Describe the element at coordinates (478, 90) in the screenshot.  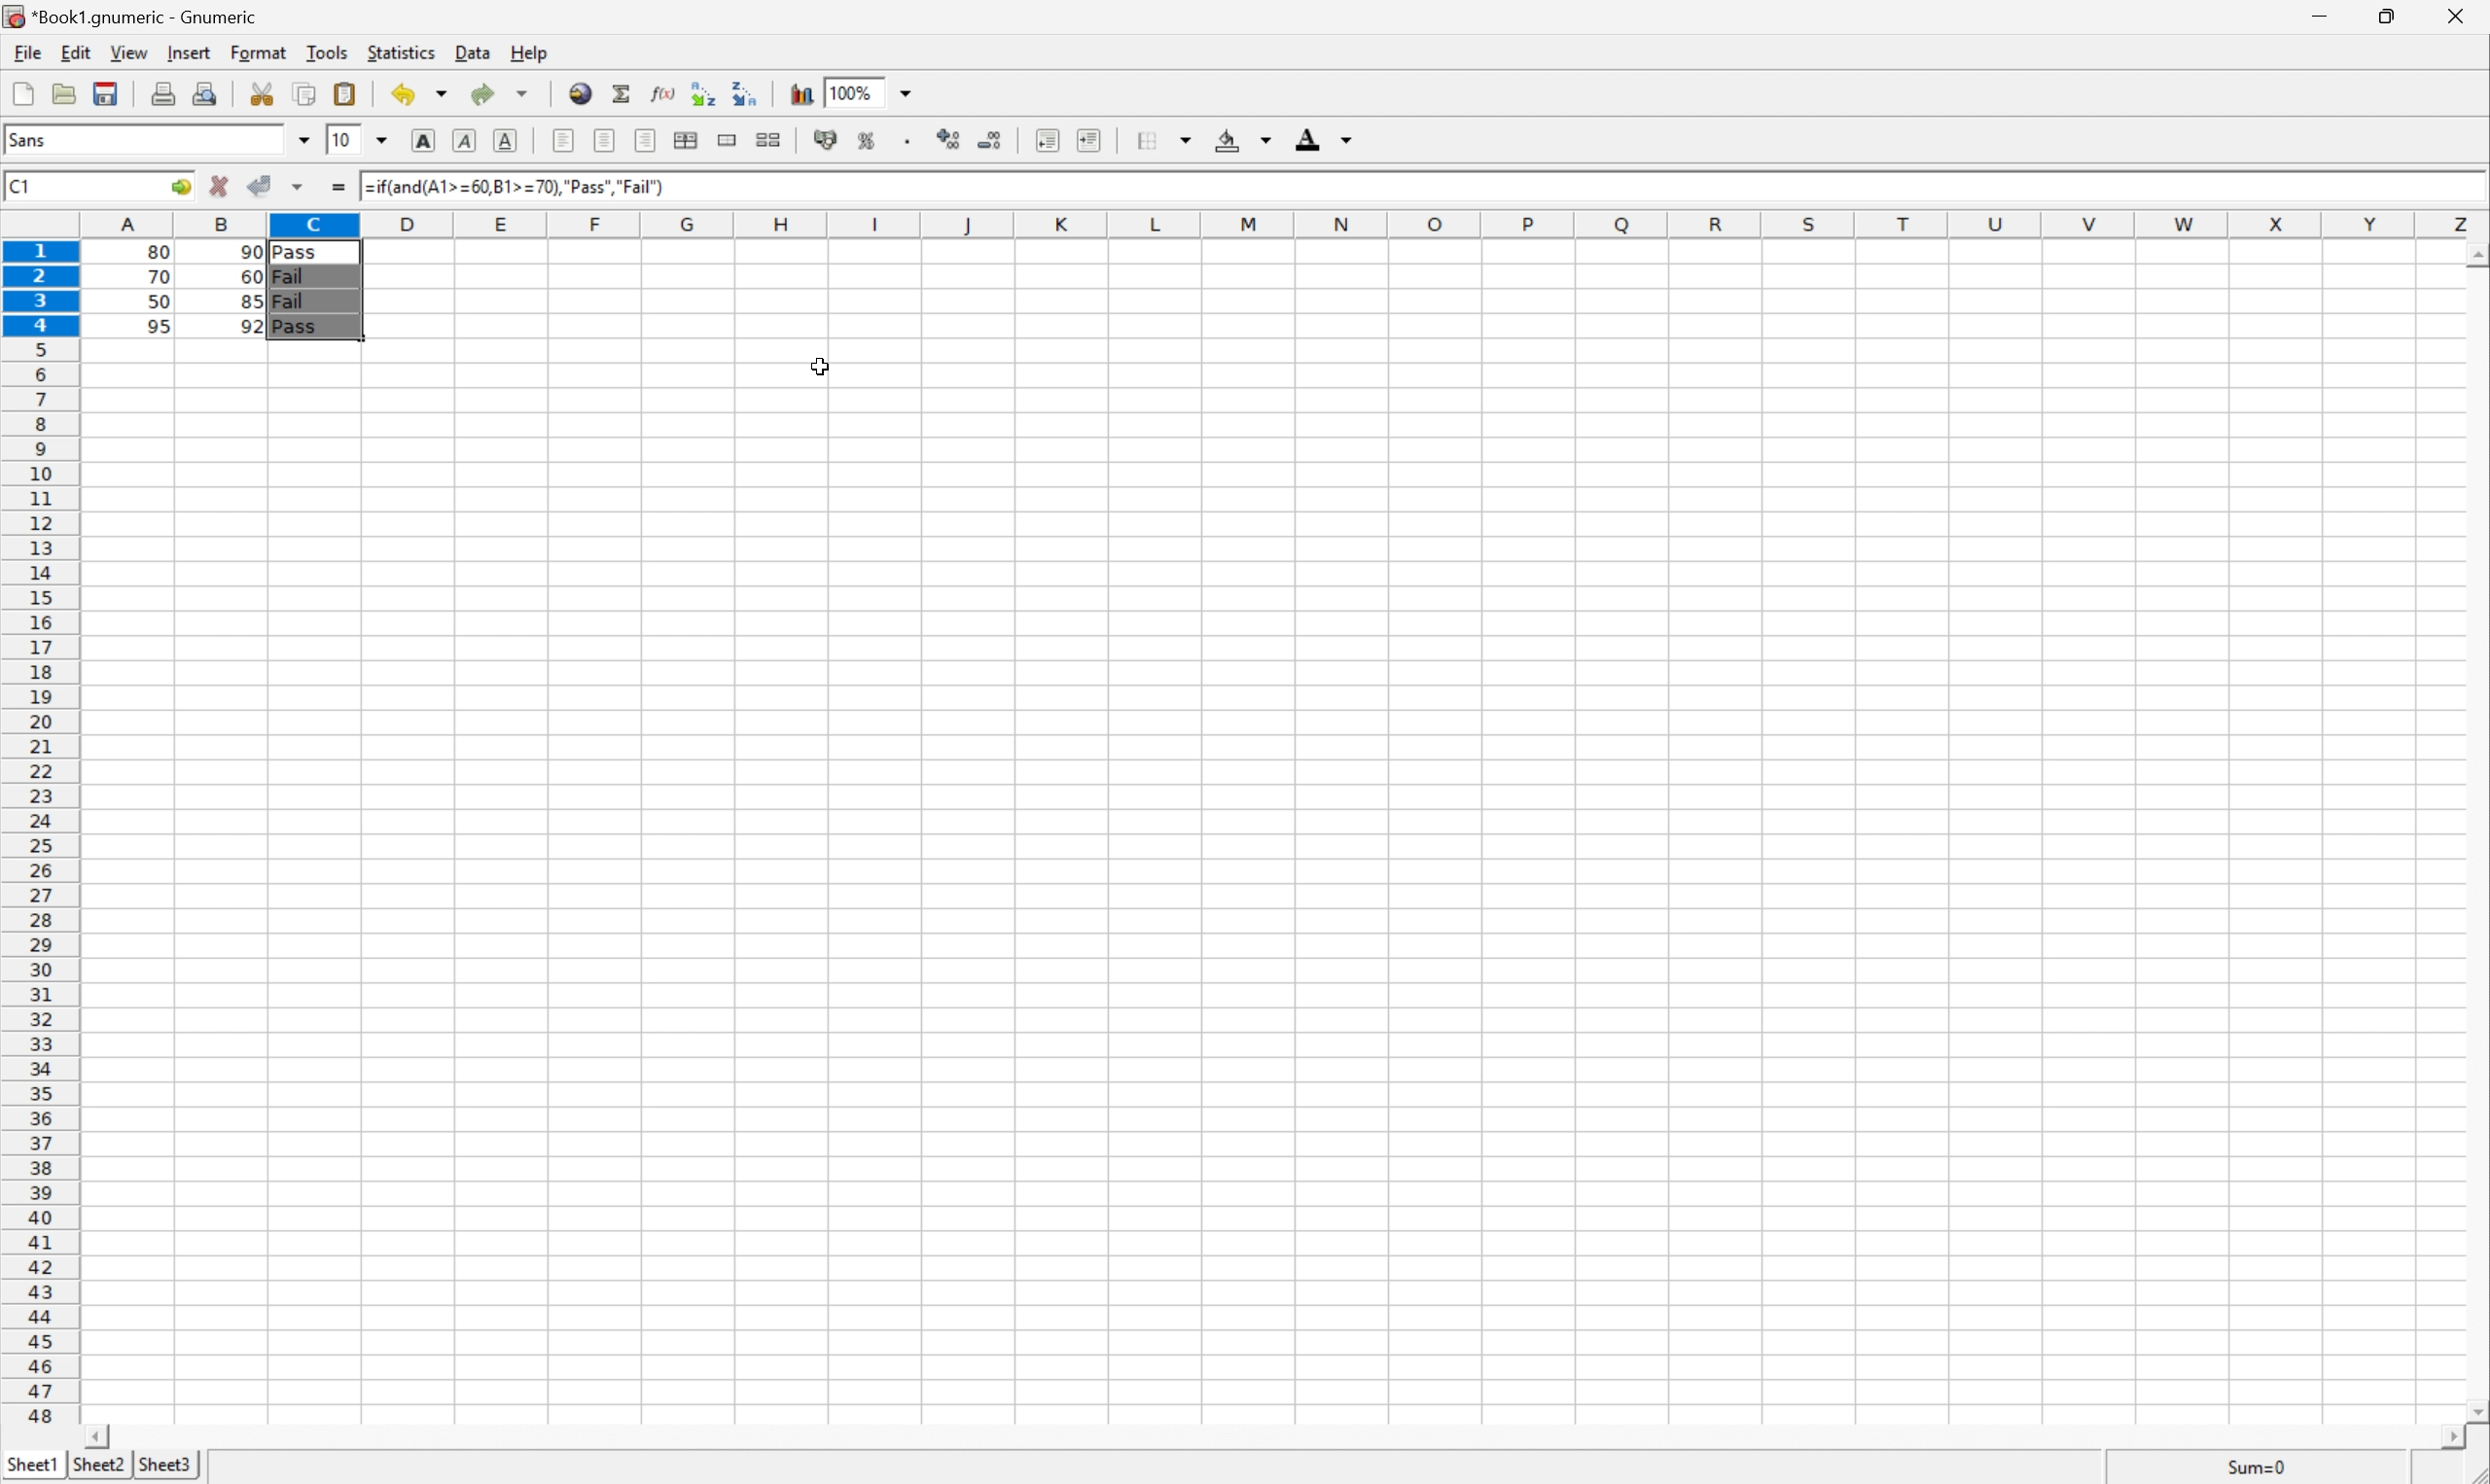
I see `Redo` at that location.